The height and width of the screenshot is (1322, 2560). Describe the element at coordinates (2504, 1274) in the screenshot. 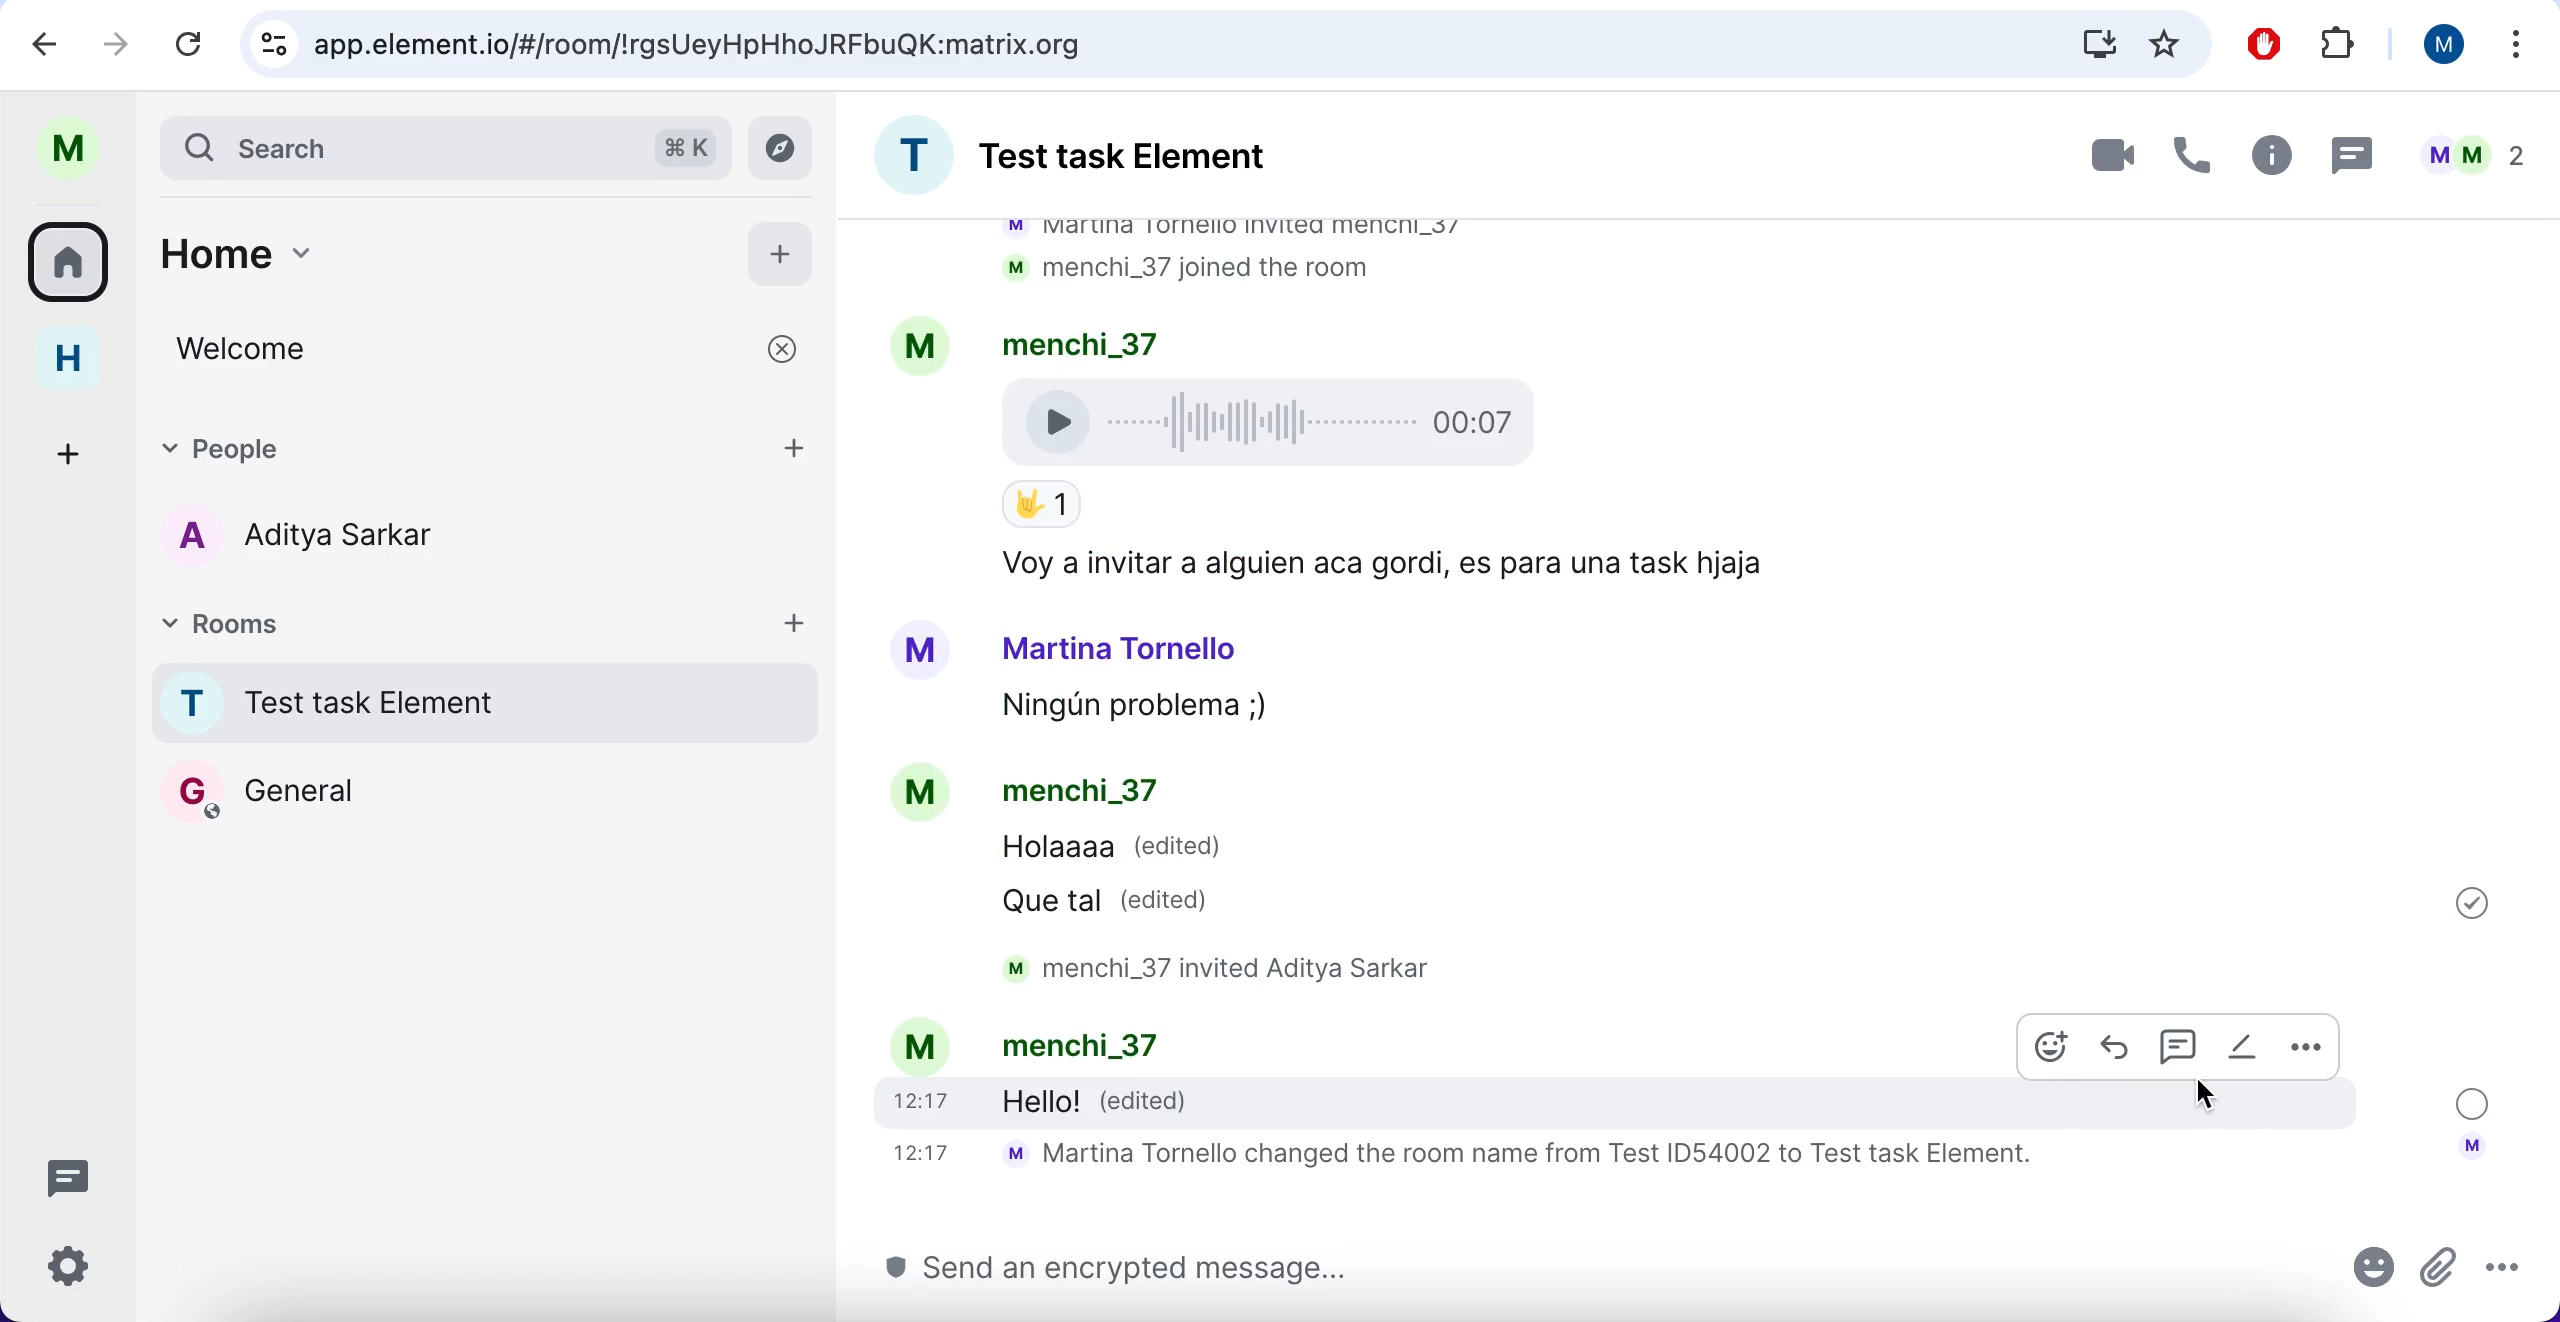

I see `more options` at that location.